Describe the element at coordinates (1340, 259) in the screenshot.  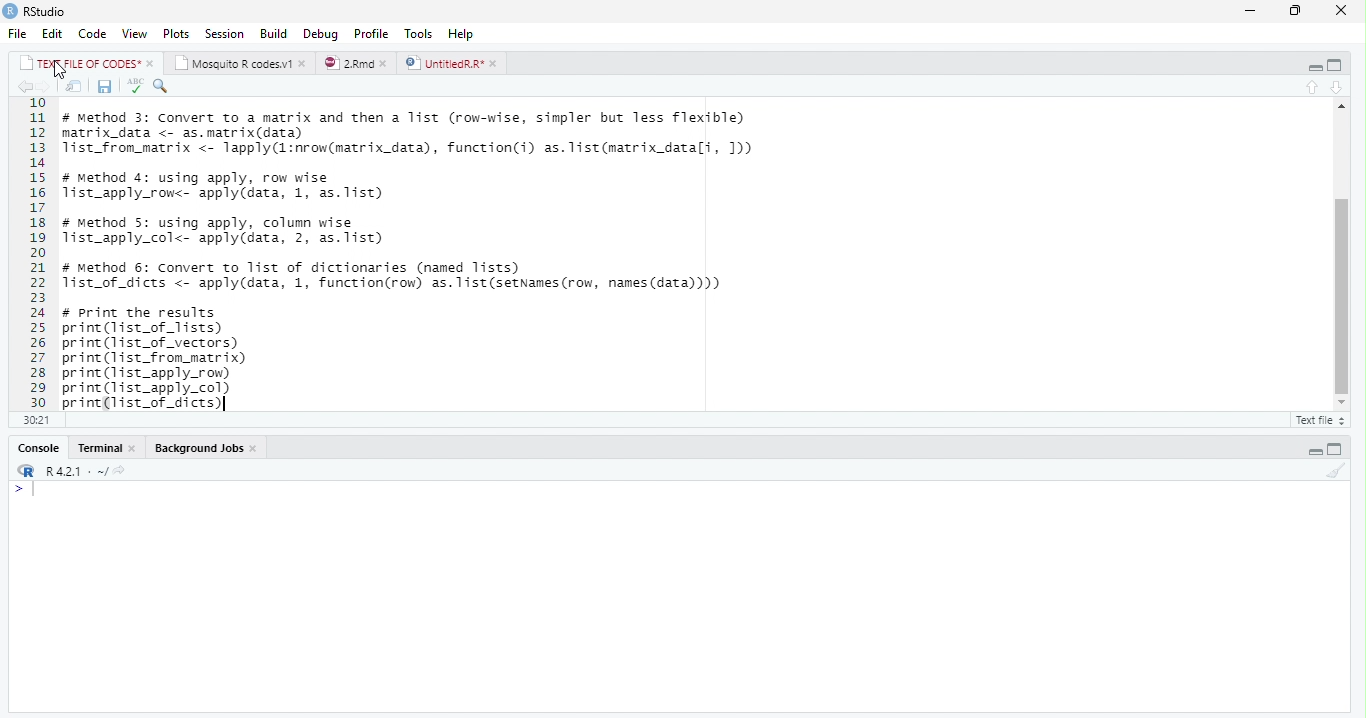
I see `Scroll` at that location.